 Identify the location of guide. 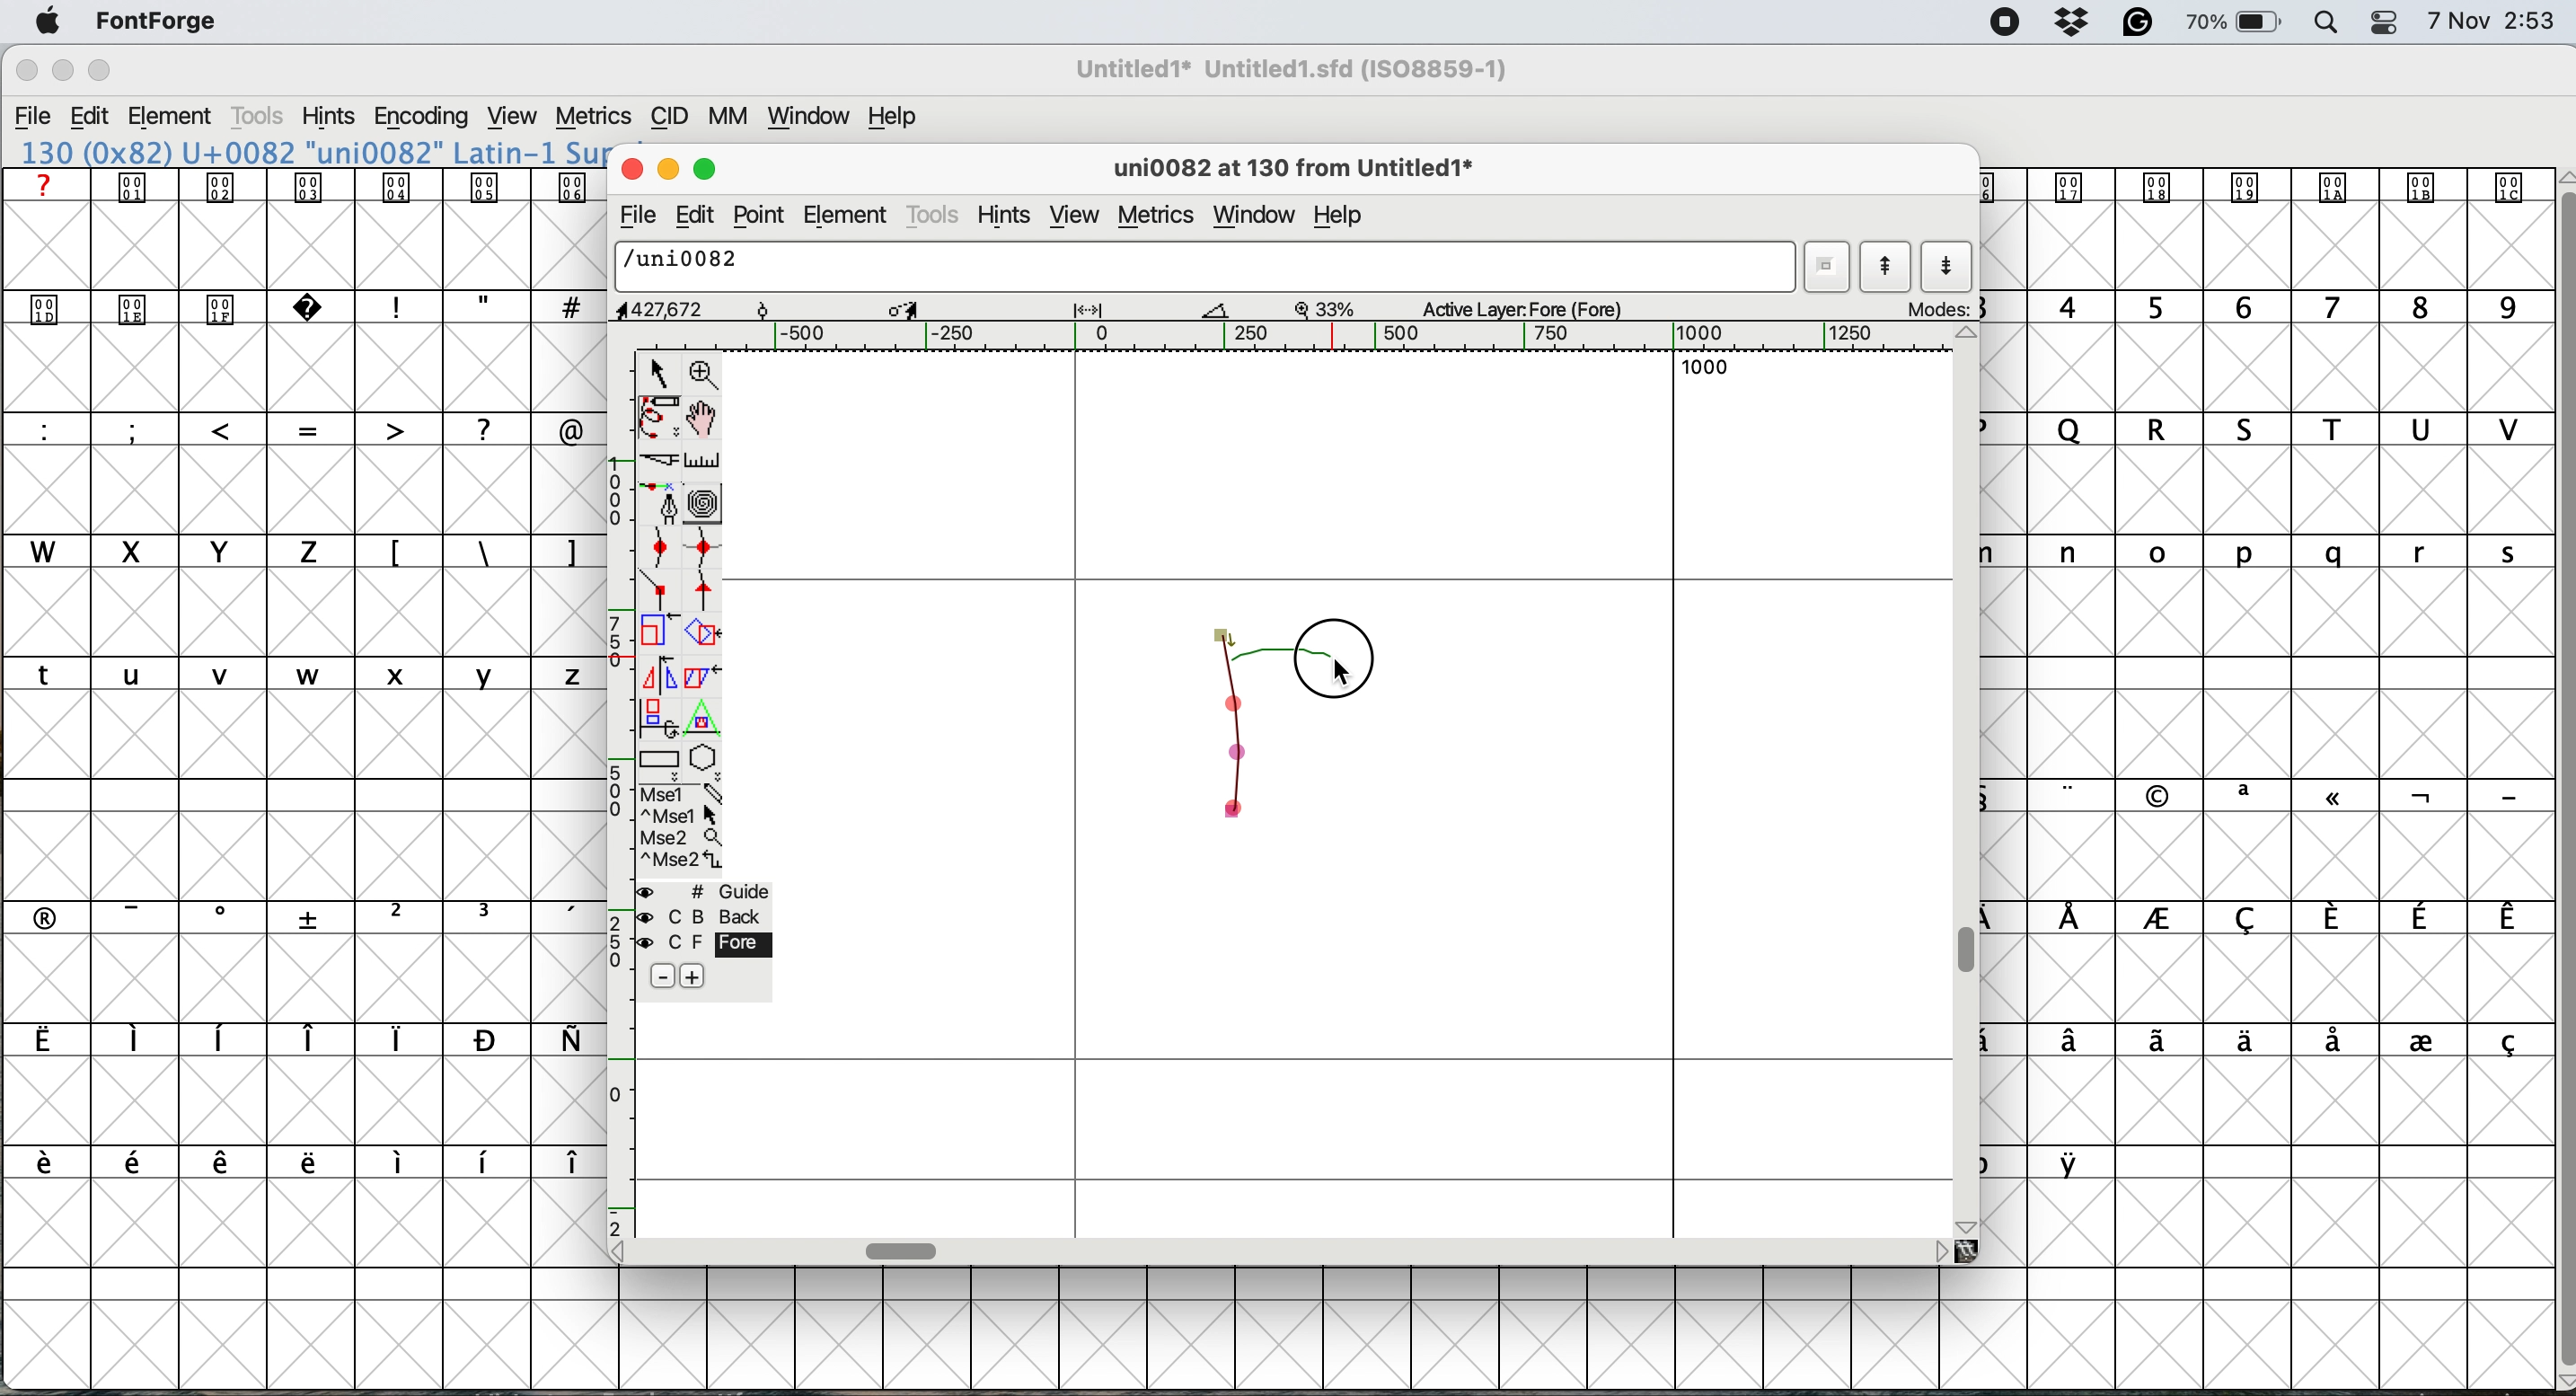
(709, 891).